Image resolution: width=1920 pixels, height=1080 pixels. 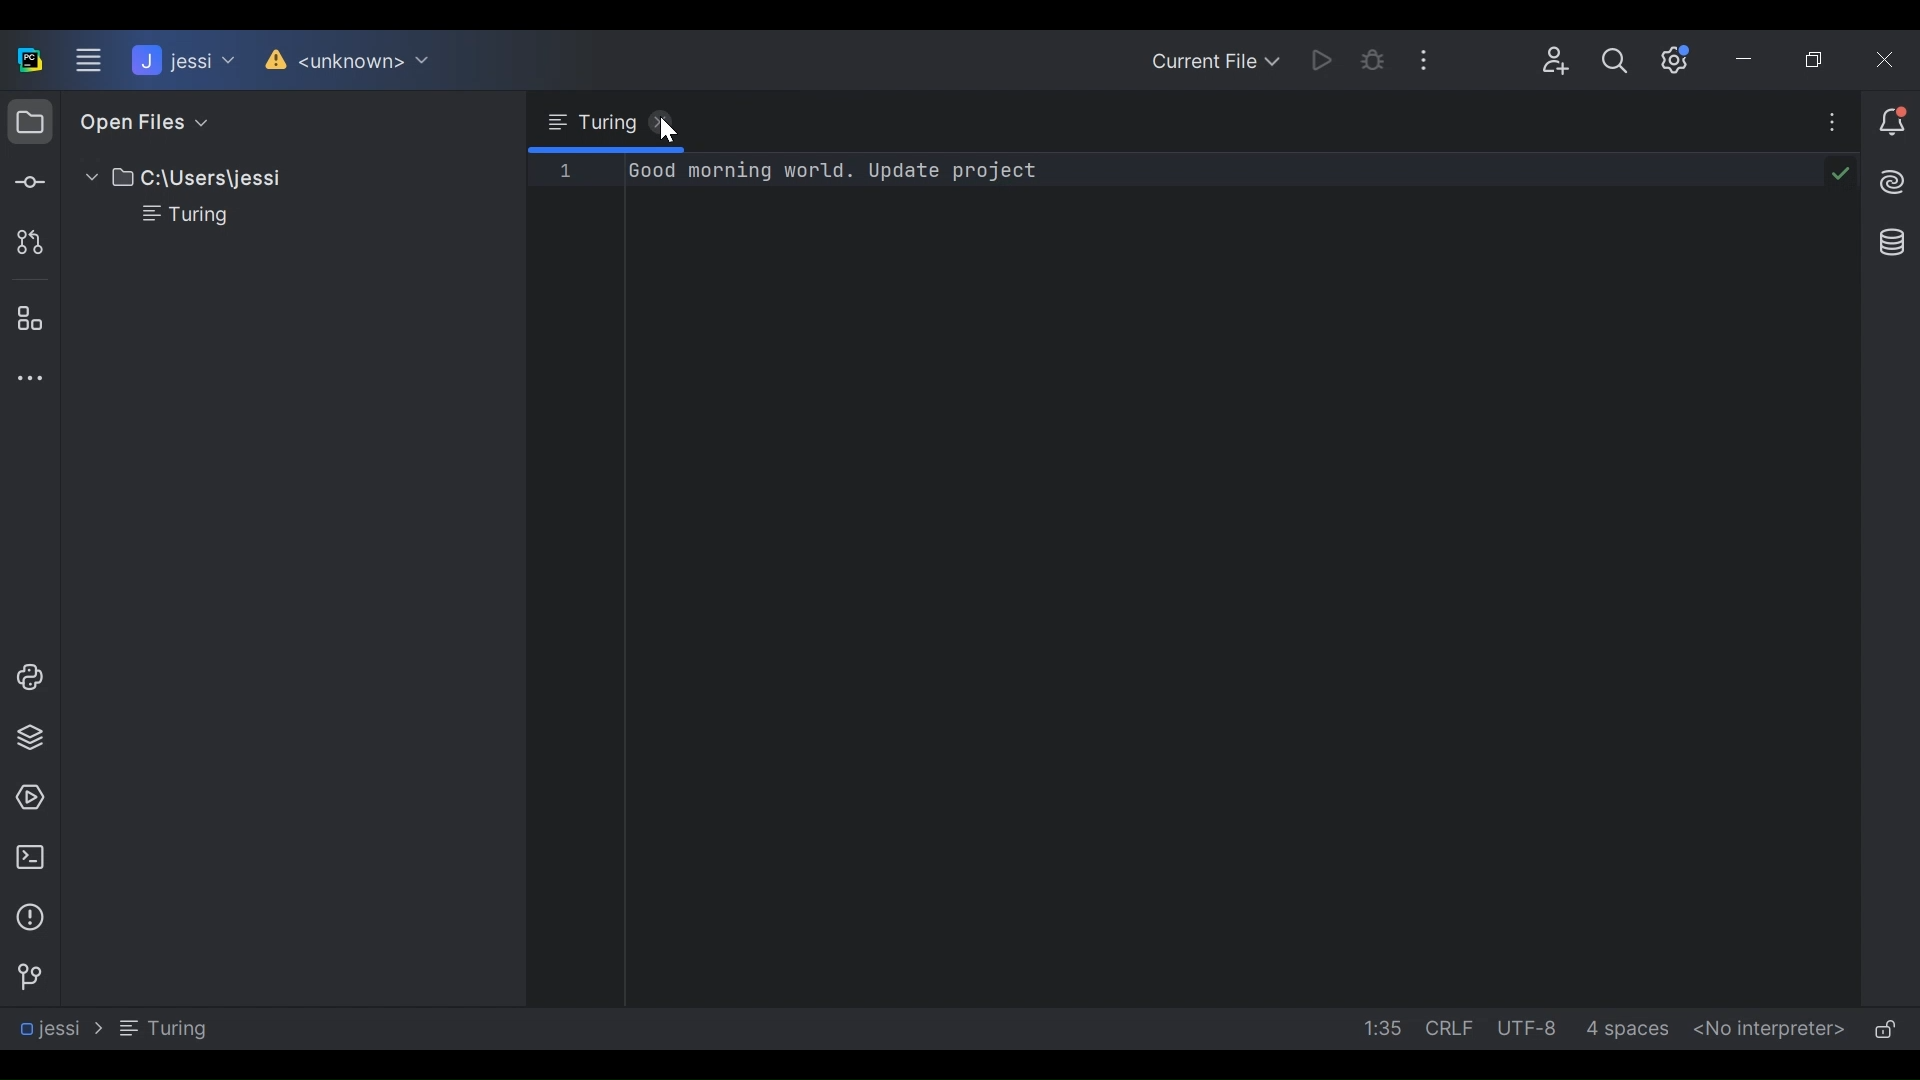 I want to click on Line Column, so click(x=1381, y=1030).